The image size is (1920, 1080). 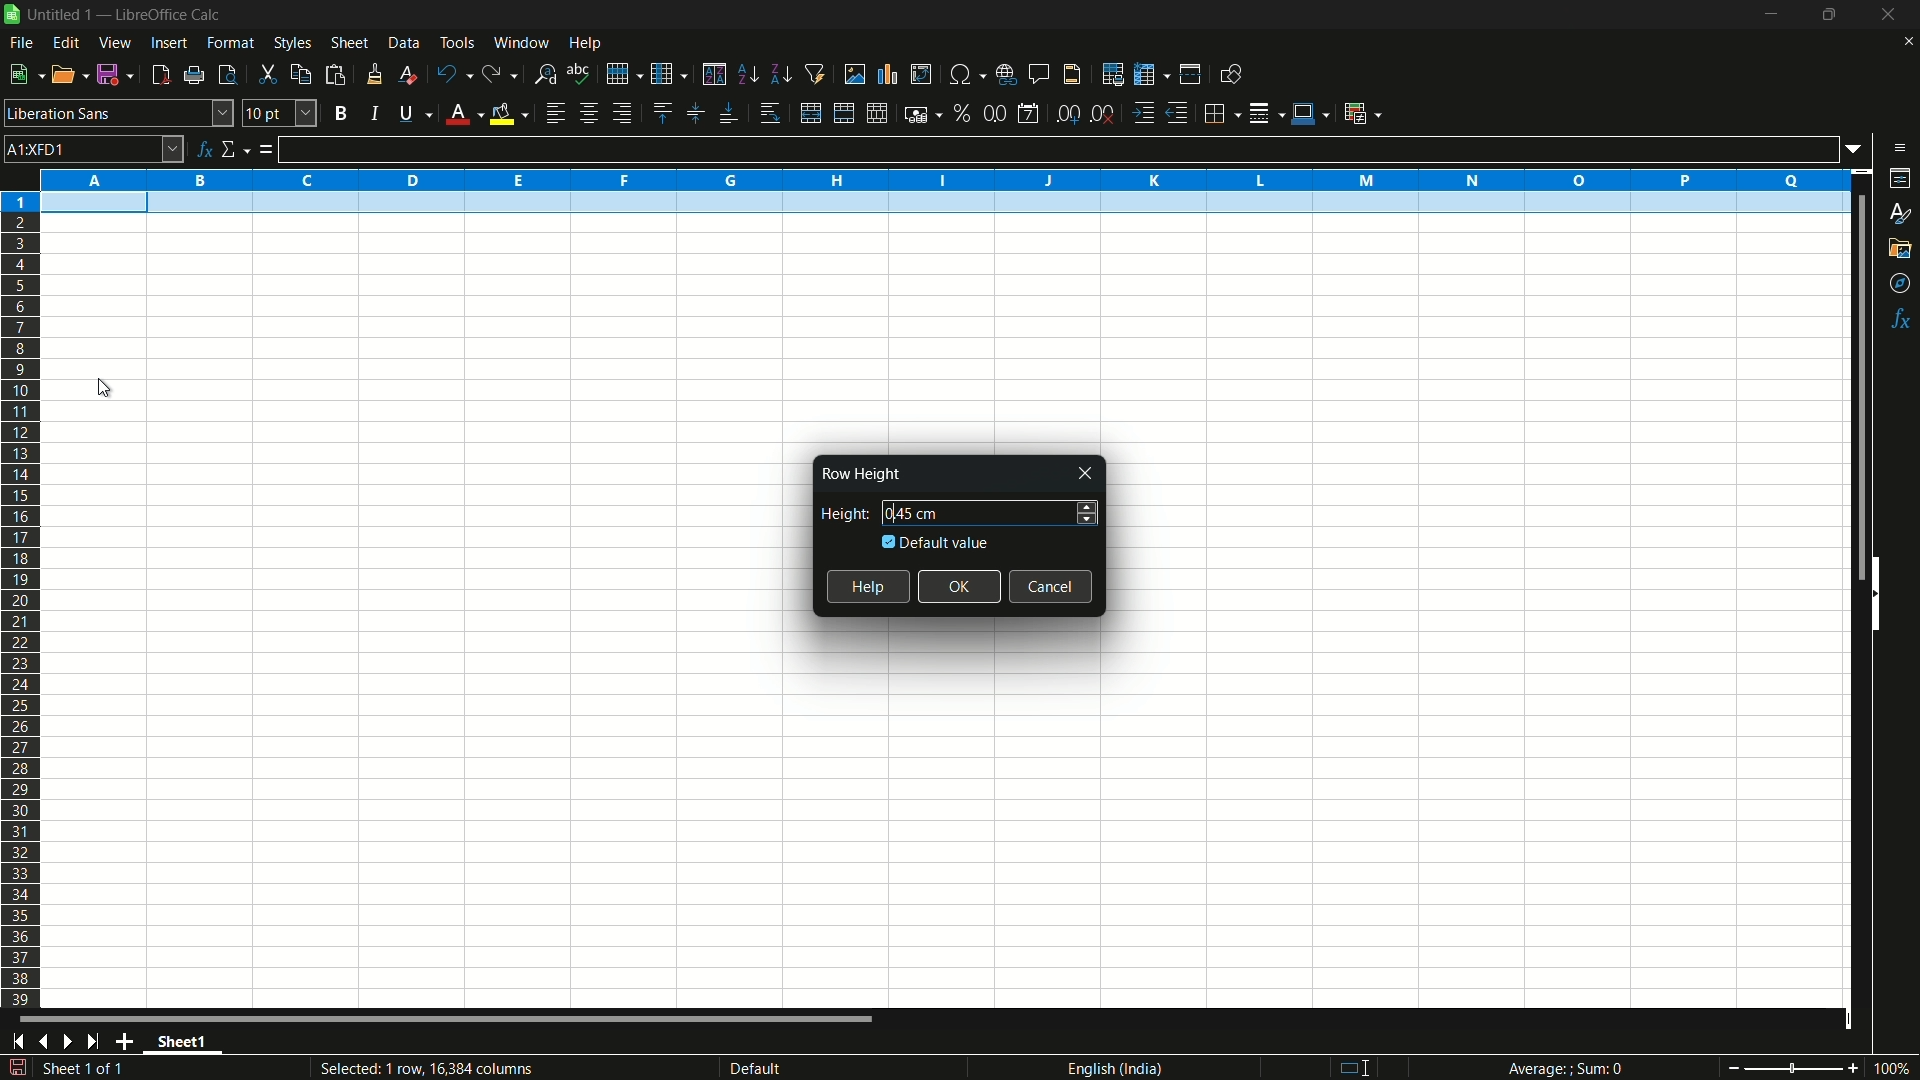 I want to click on insert or edit pivot table, so click(x=920, y=74).